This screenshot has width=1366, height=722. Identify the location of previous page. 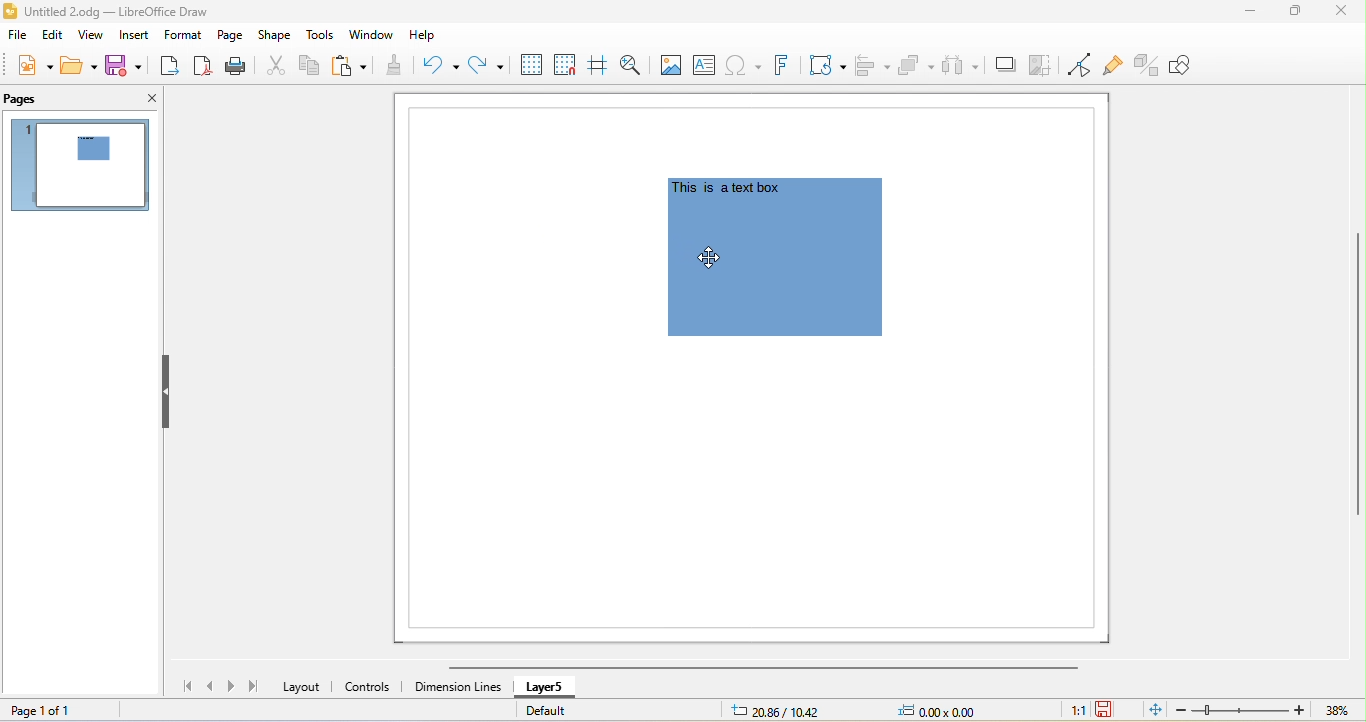
(214, 687).